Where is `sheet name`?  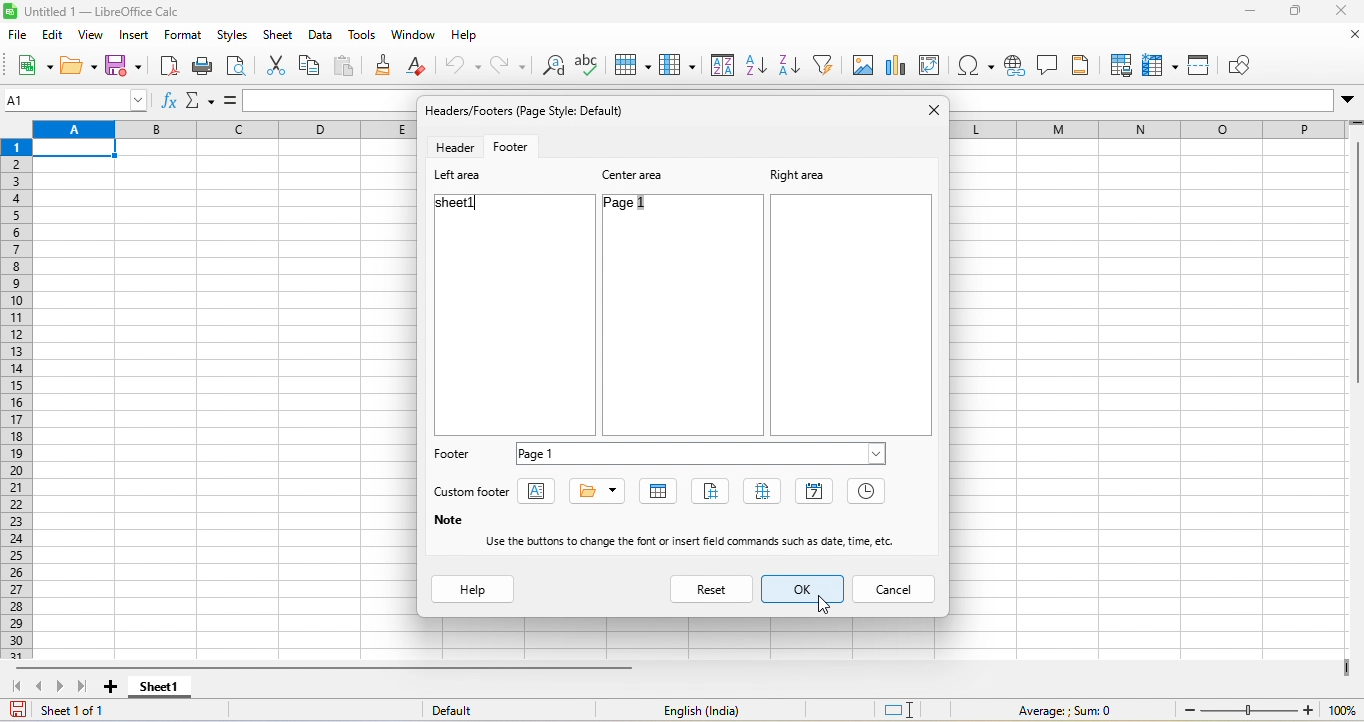 sheet name is located at coordinates (660, 492).